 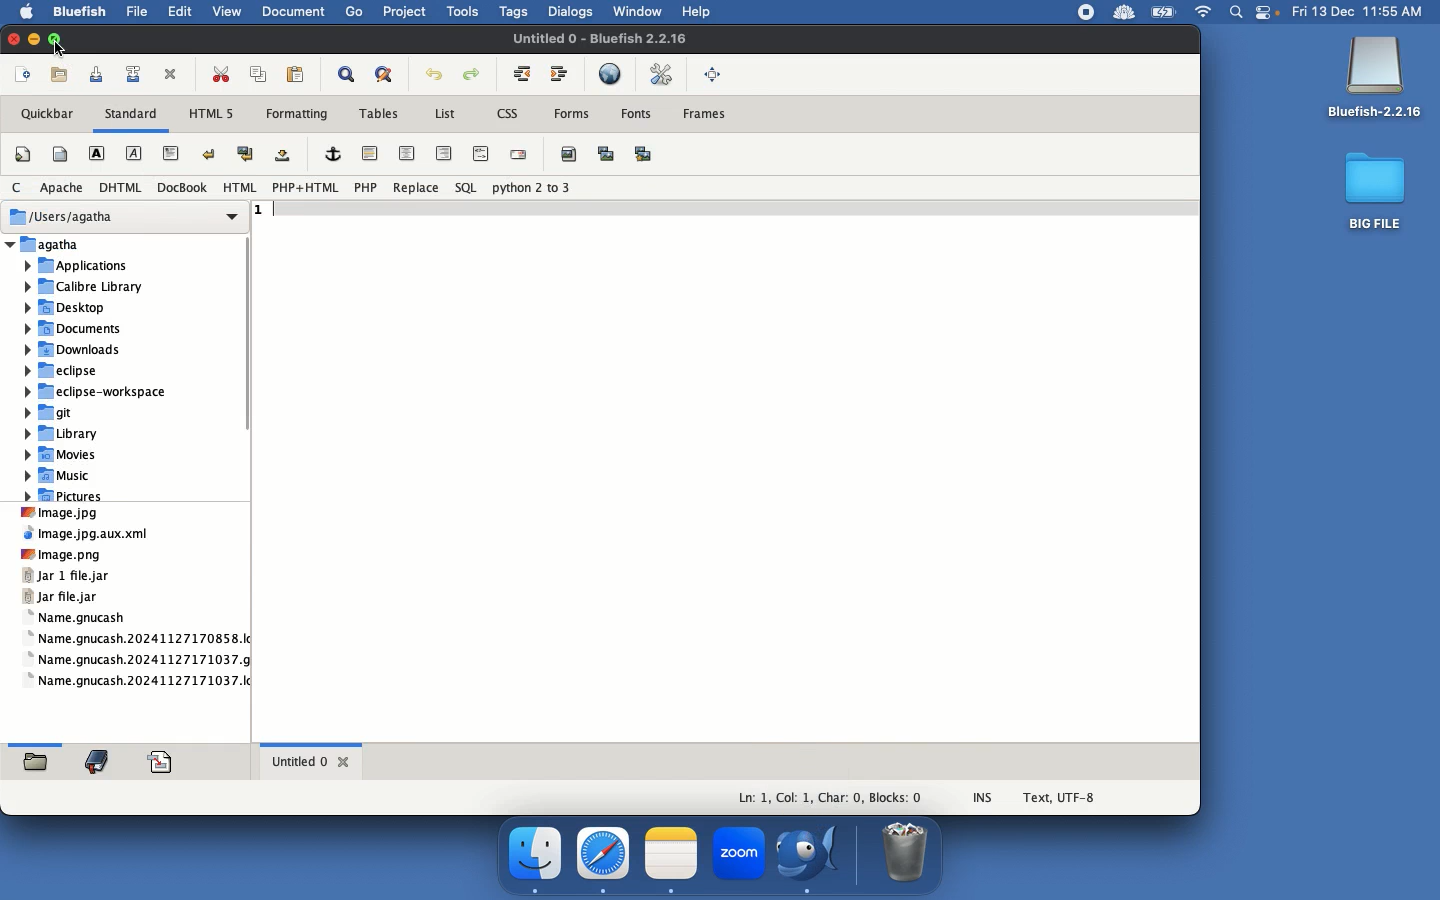 I want to click on project, so click(x=401, y=15).